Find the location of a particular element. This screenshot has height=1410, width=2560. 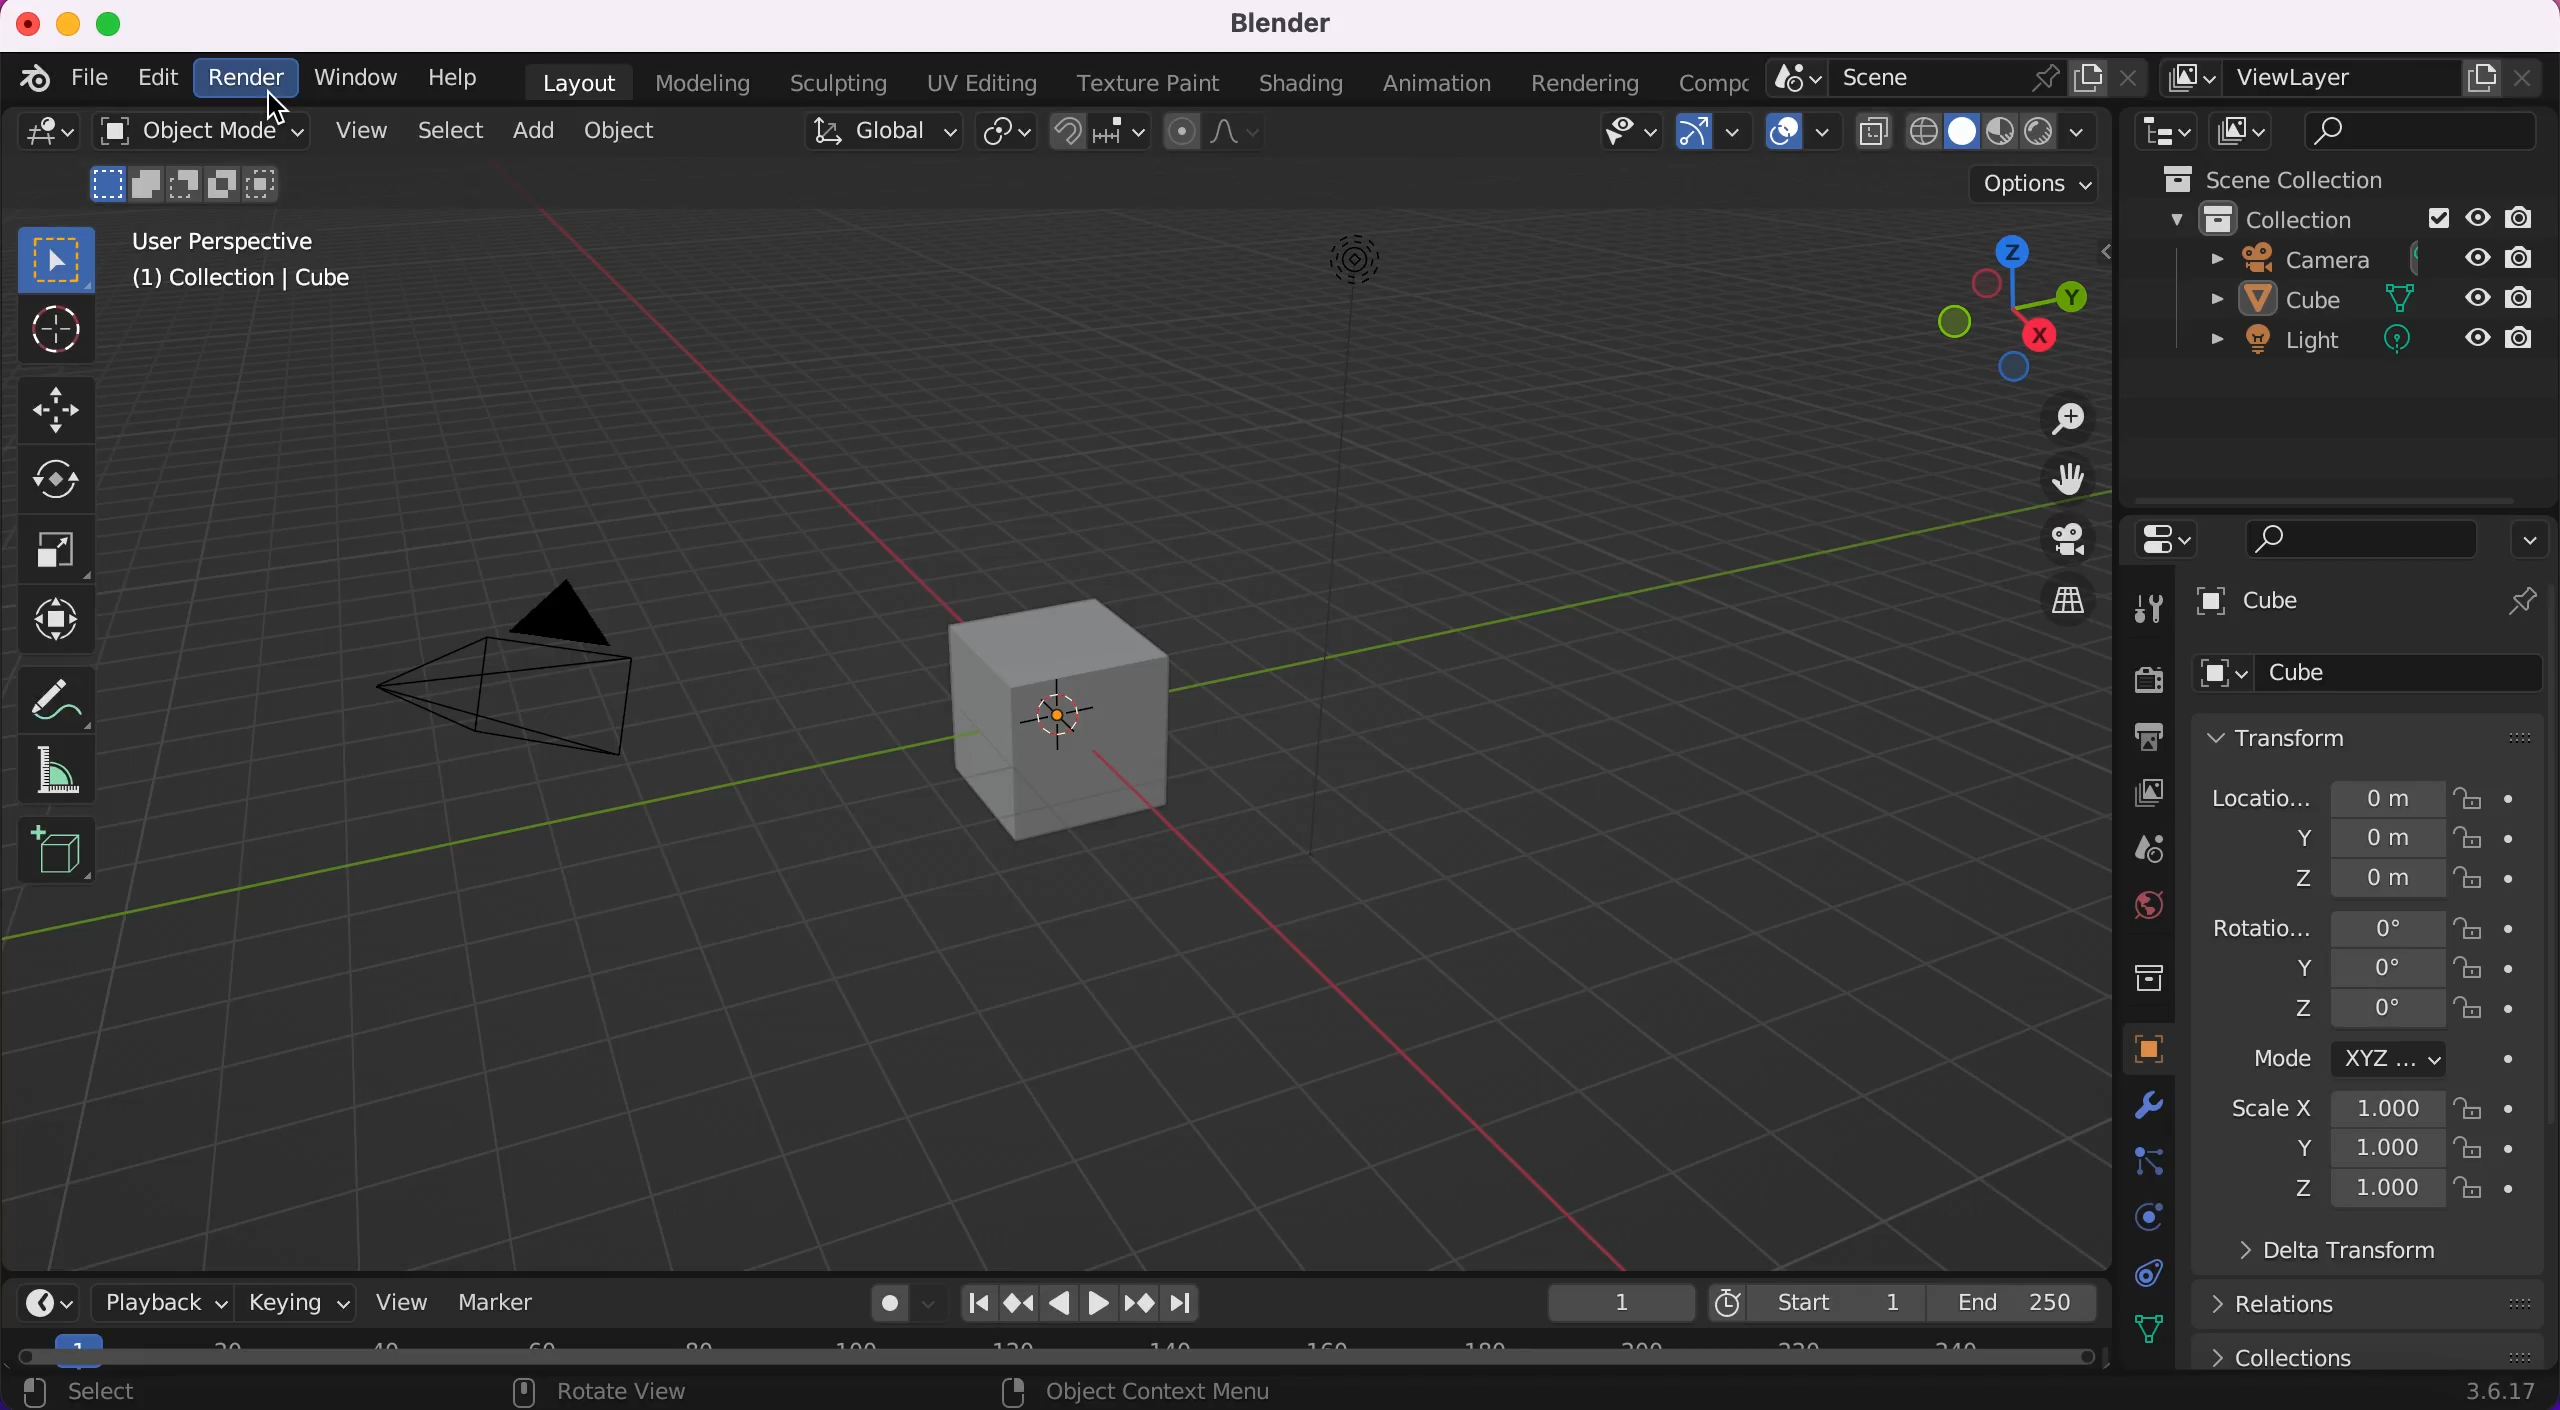

marker is located at coordinates (518, 1303).